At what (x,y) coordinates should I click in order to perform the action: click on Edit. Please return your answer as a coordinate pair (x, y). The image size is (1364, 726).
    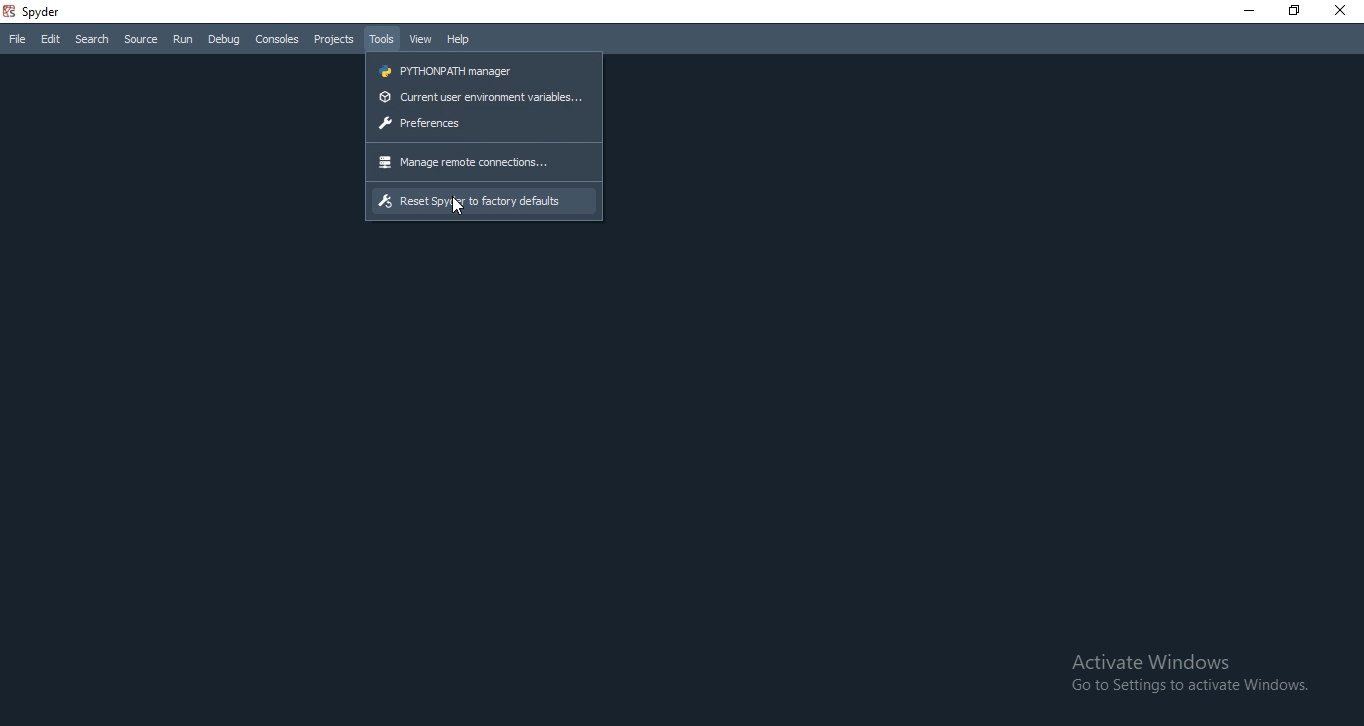
    Looking at the image, I should click on (48, 39).